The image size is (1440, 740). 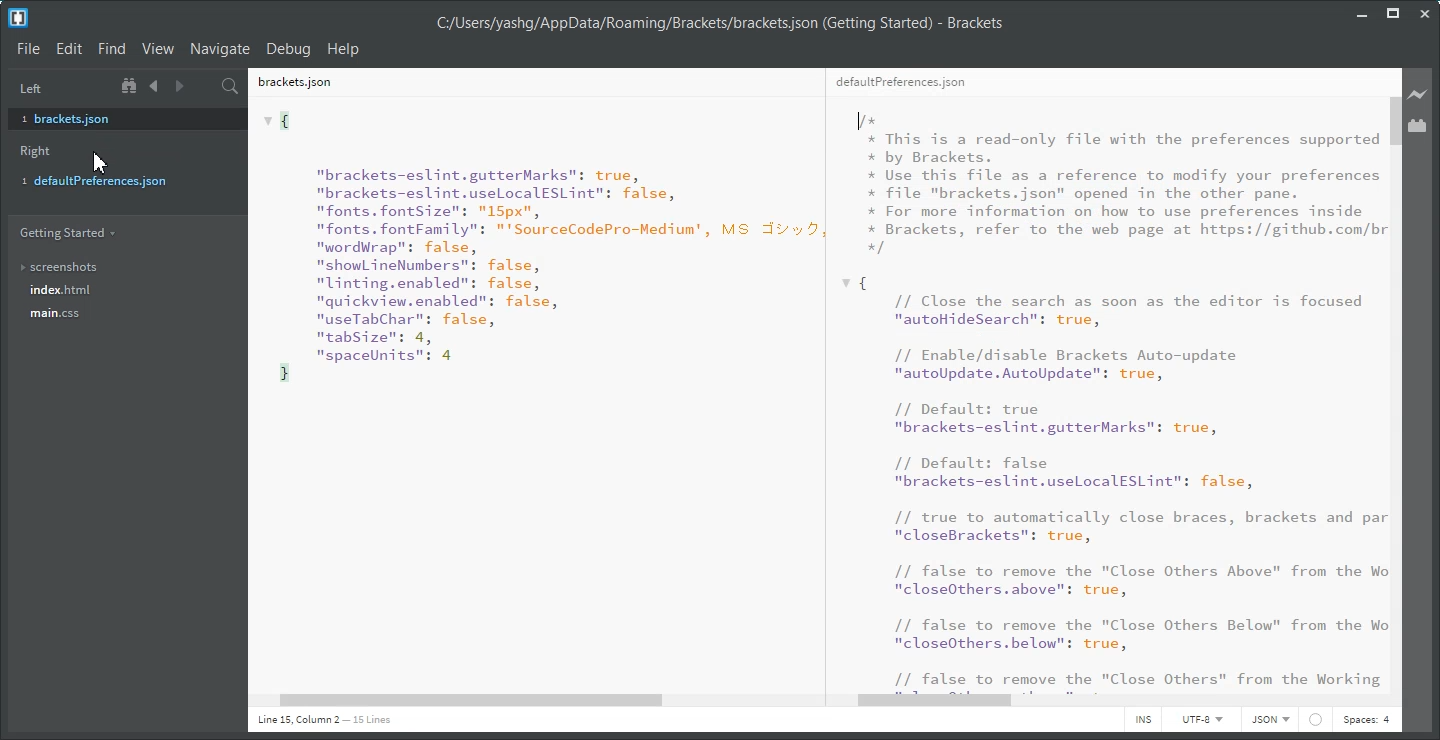 What do you see at coordinates (719, 24) in the screenshot?
I see `Text` at bounding box center [719, 24].